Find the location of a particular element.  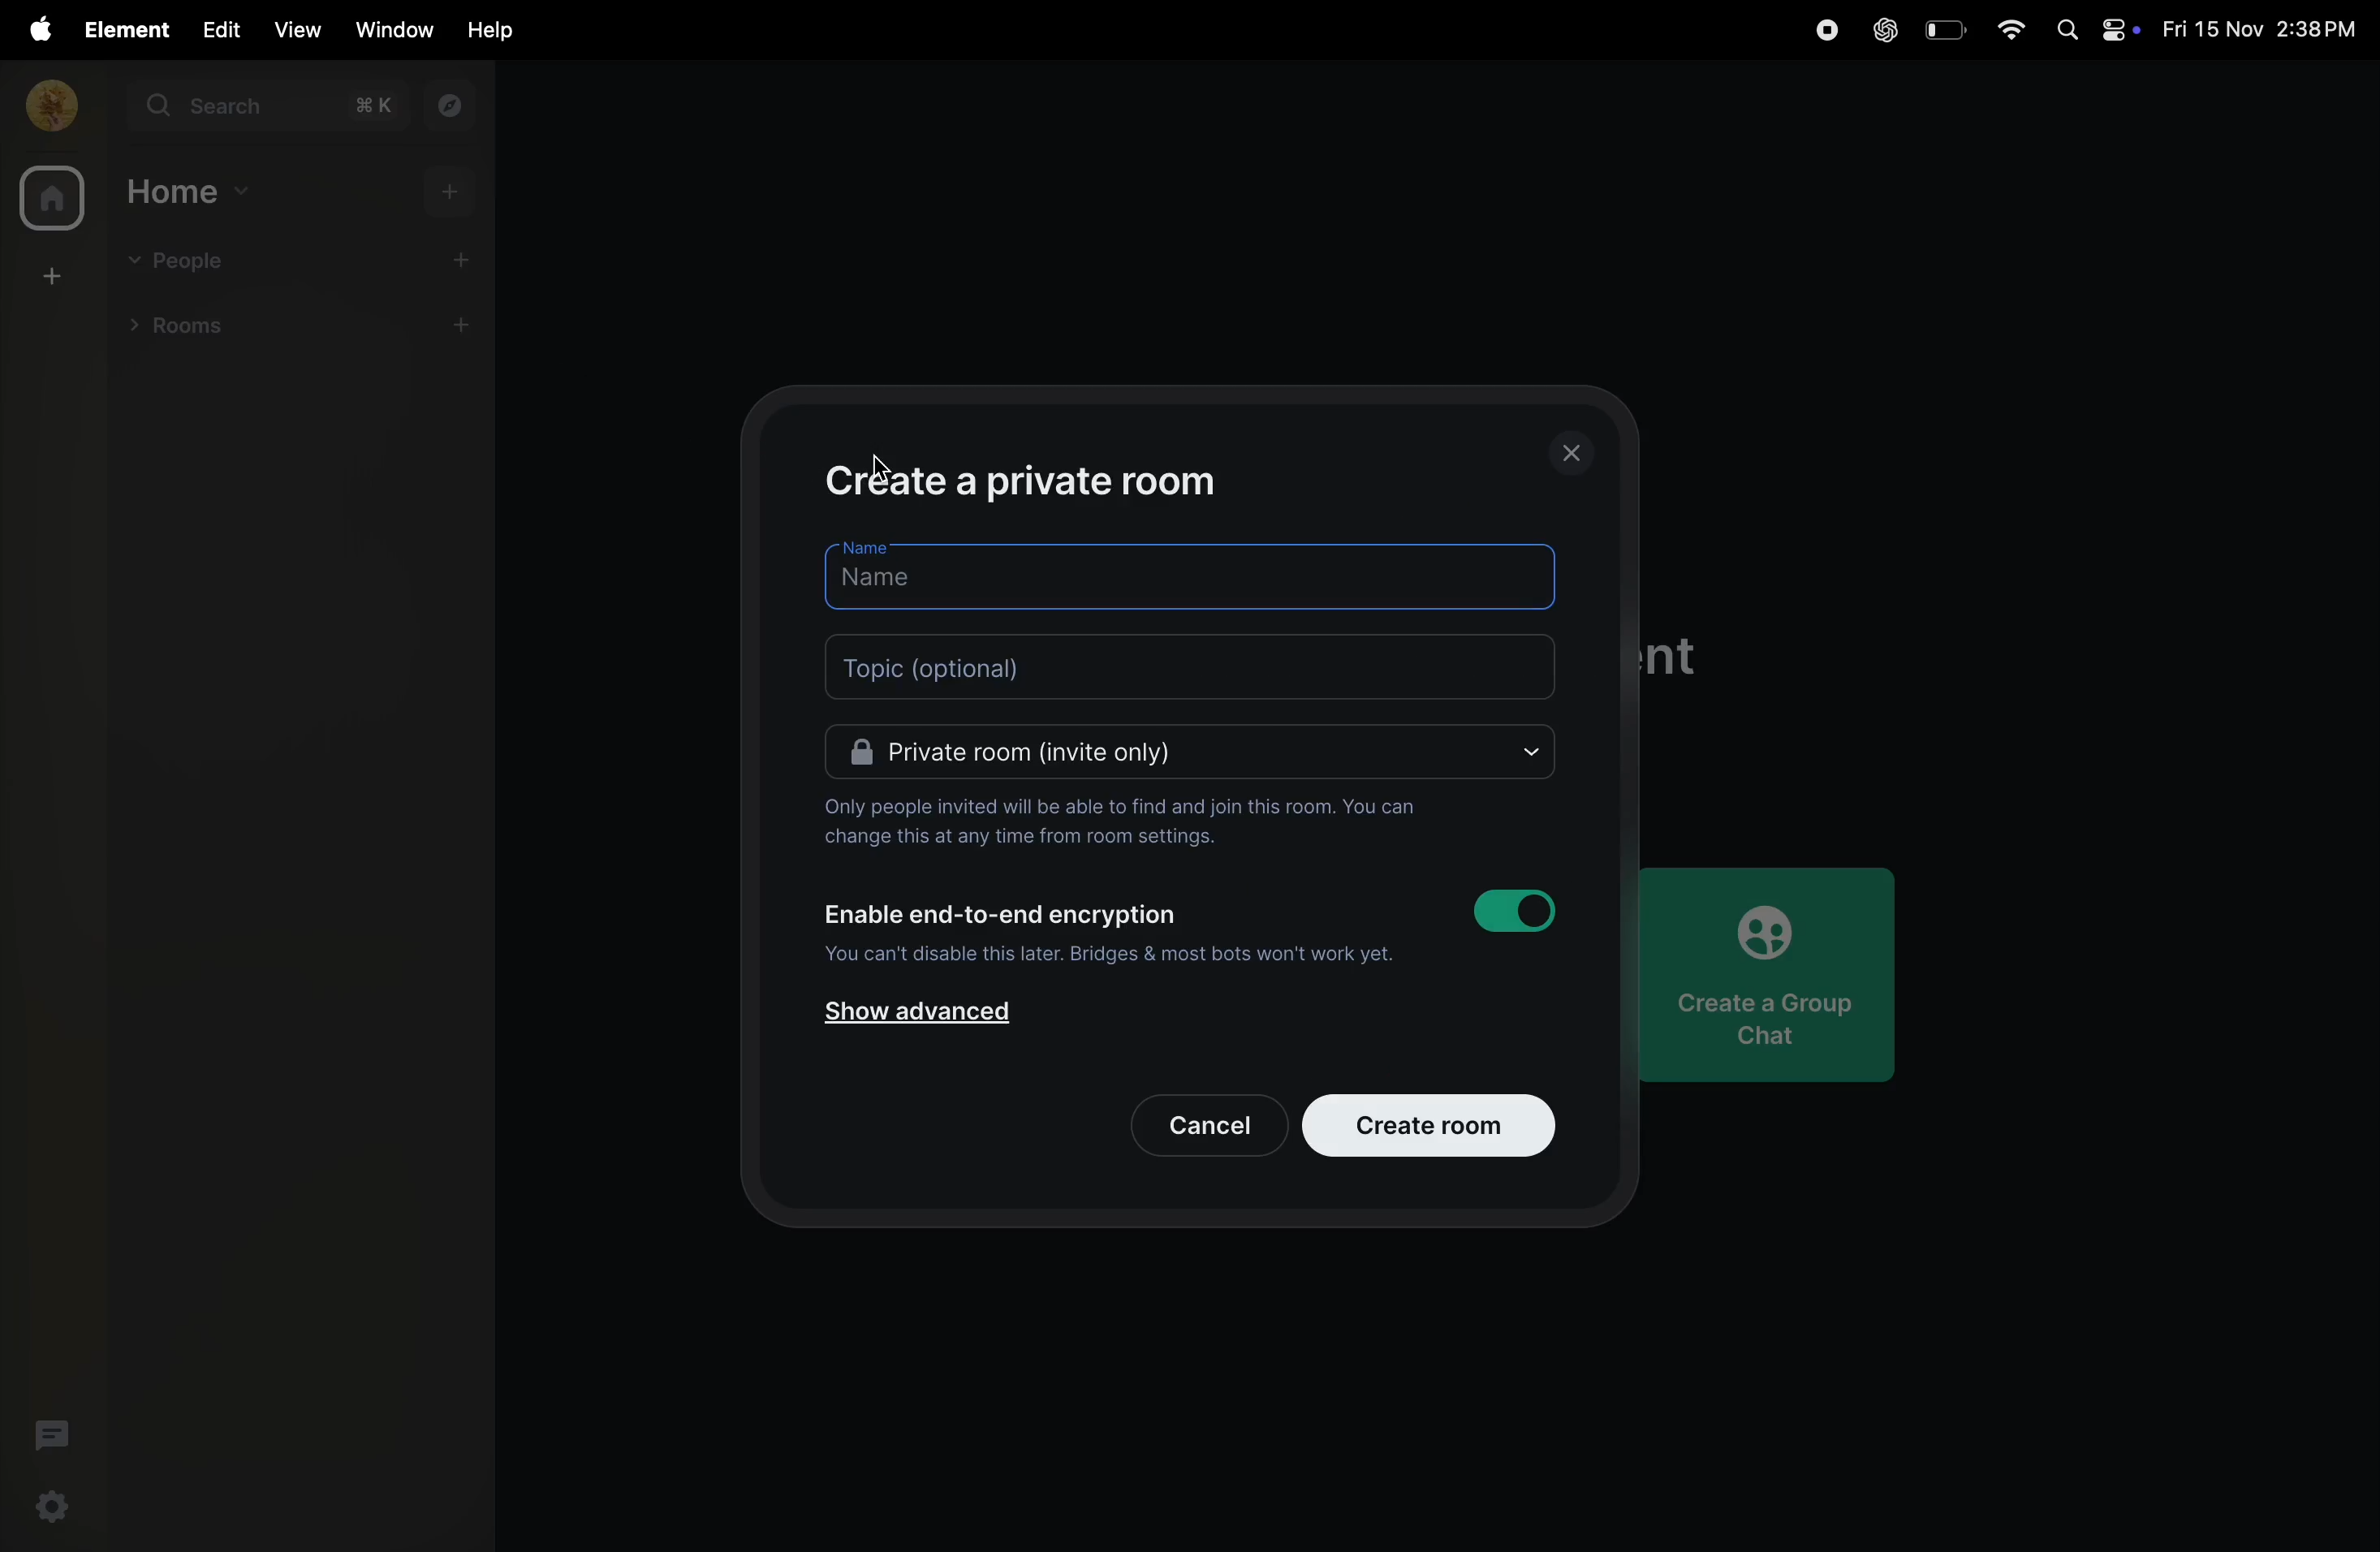

rooms is located at coordinates (186, 323).